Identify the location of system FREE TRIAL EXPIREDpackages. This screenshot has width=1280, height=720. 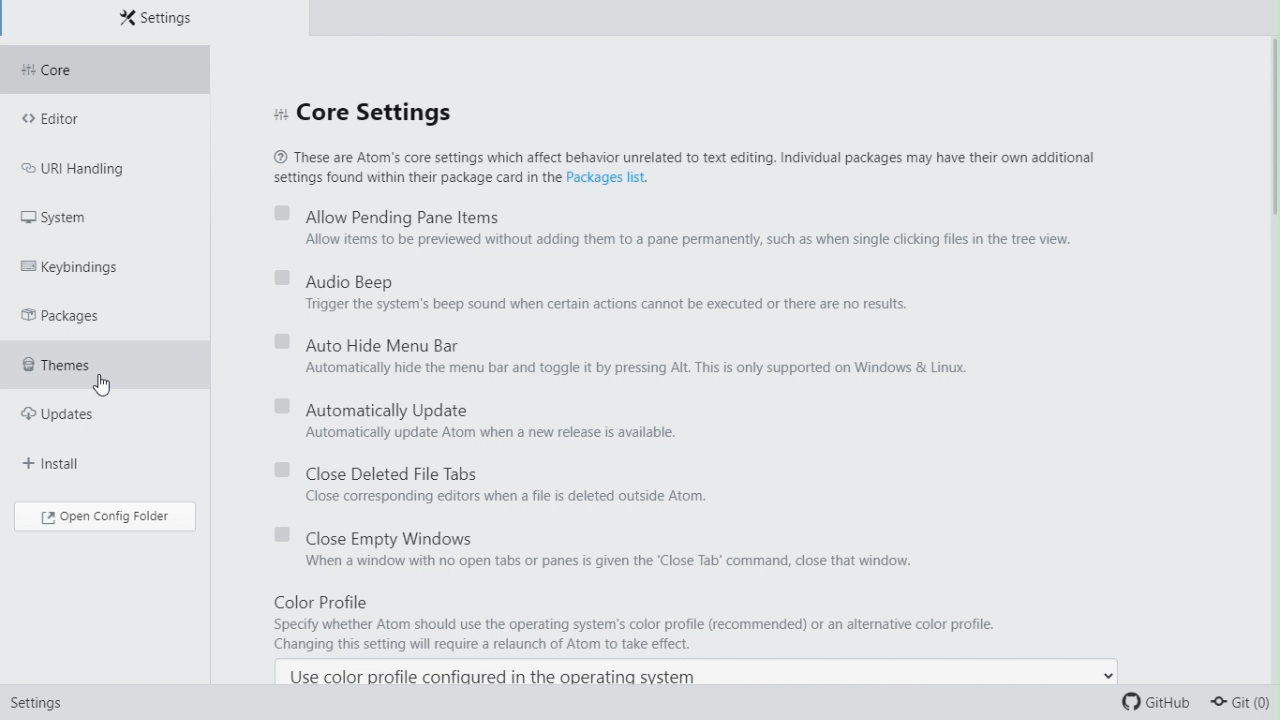
(93, 215).